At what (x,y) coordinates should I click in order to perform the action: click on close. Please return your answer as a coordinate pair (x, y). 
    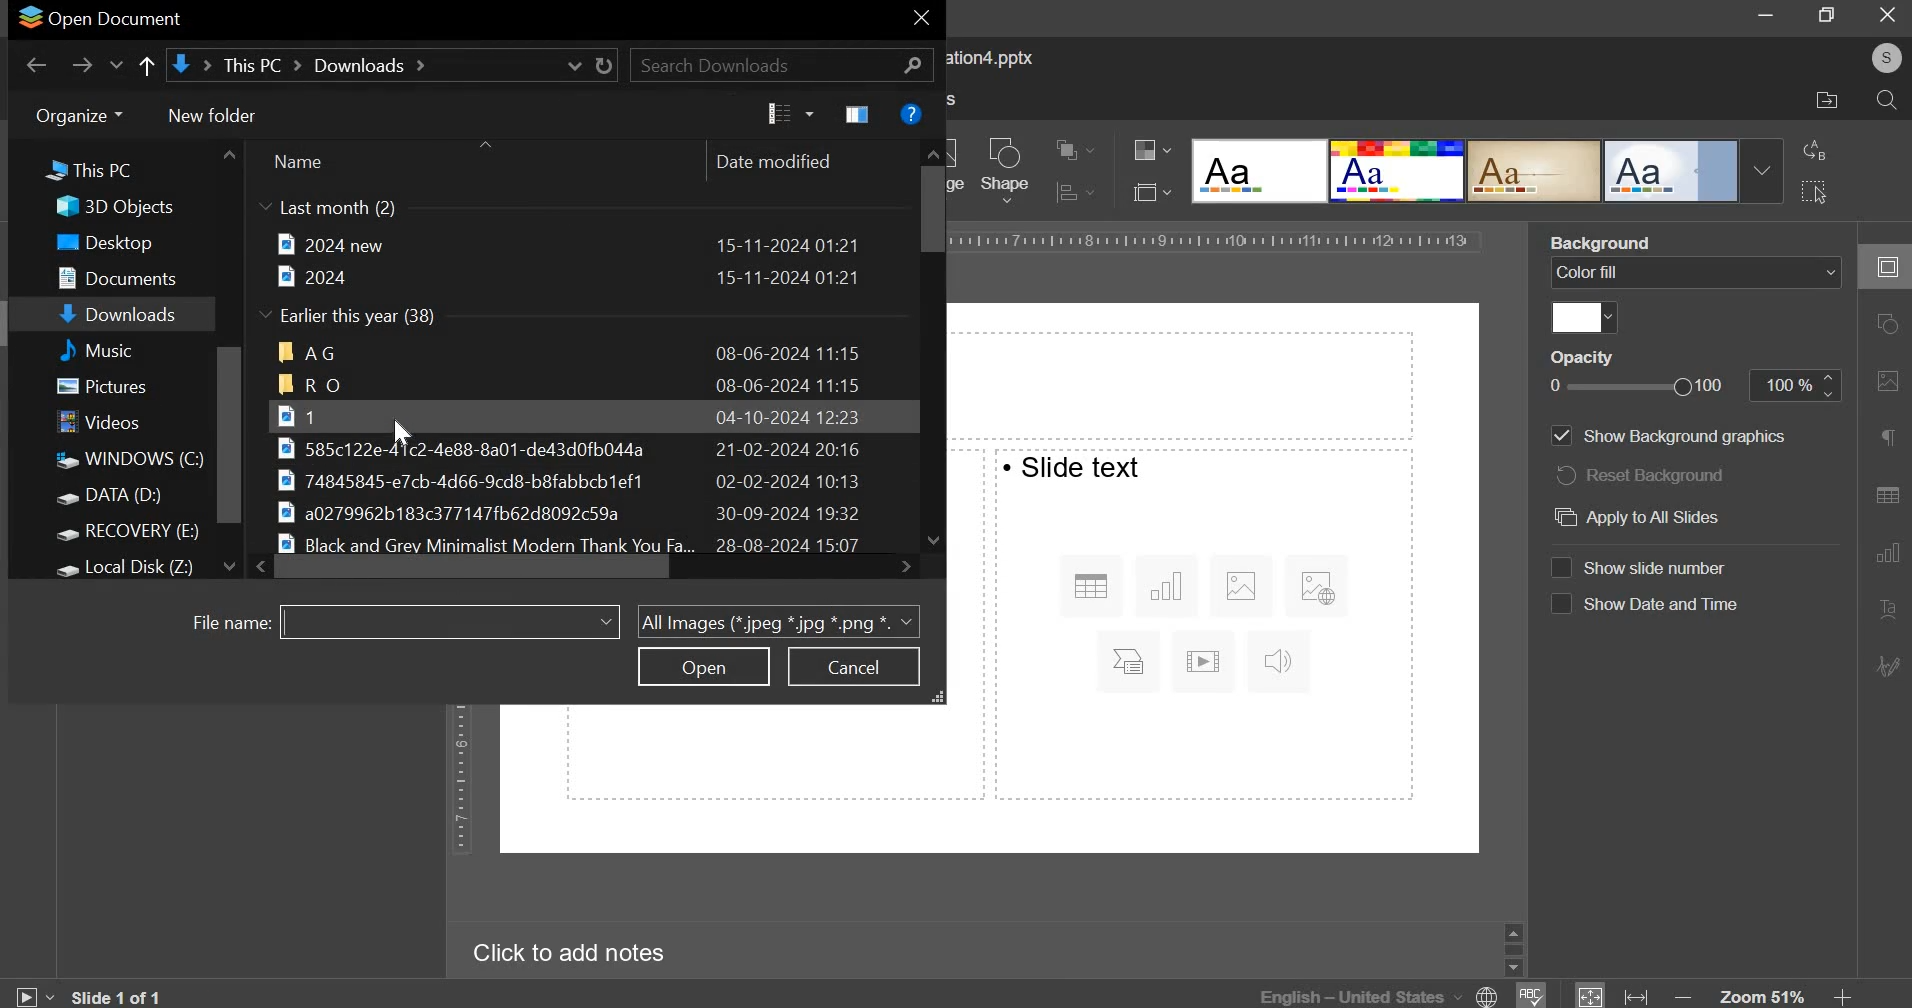
    Looking at the image, I should click on (1887, 14).